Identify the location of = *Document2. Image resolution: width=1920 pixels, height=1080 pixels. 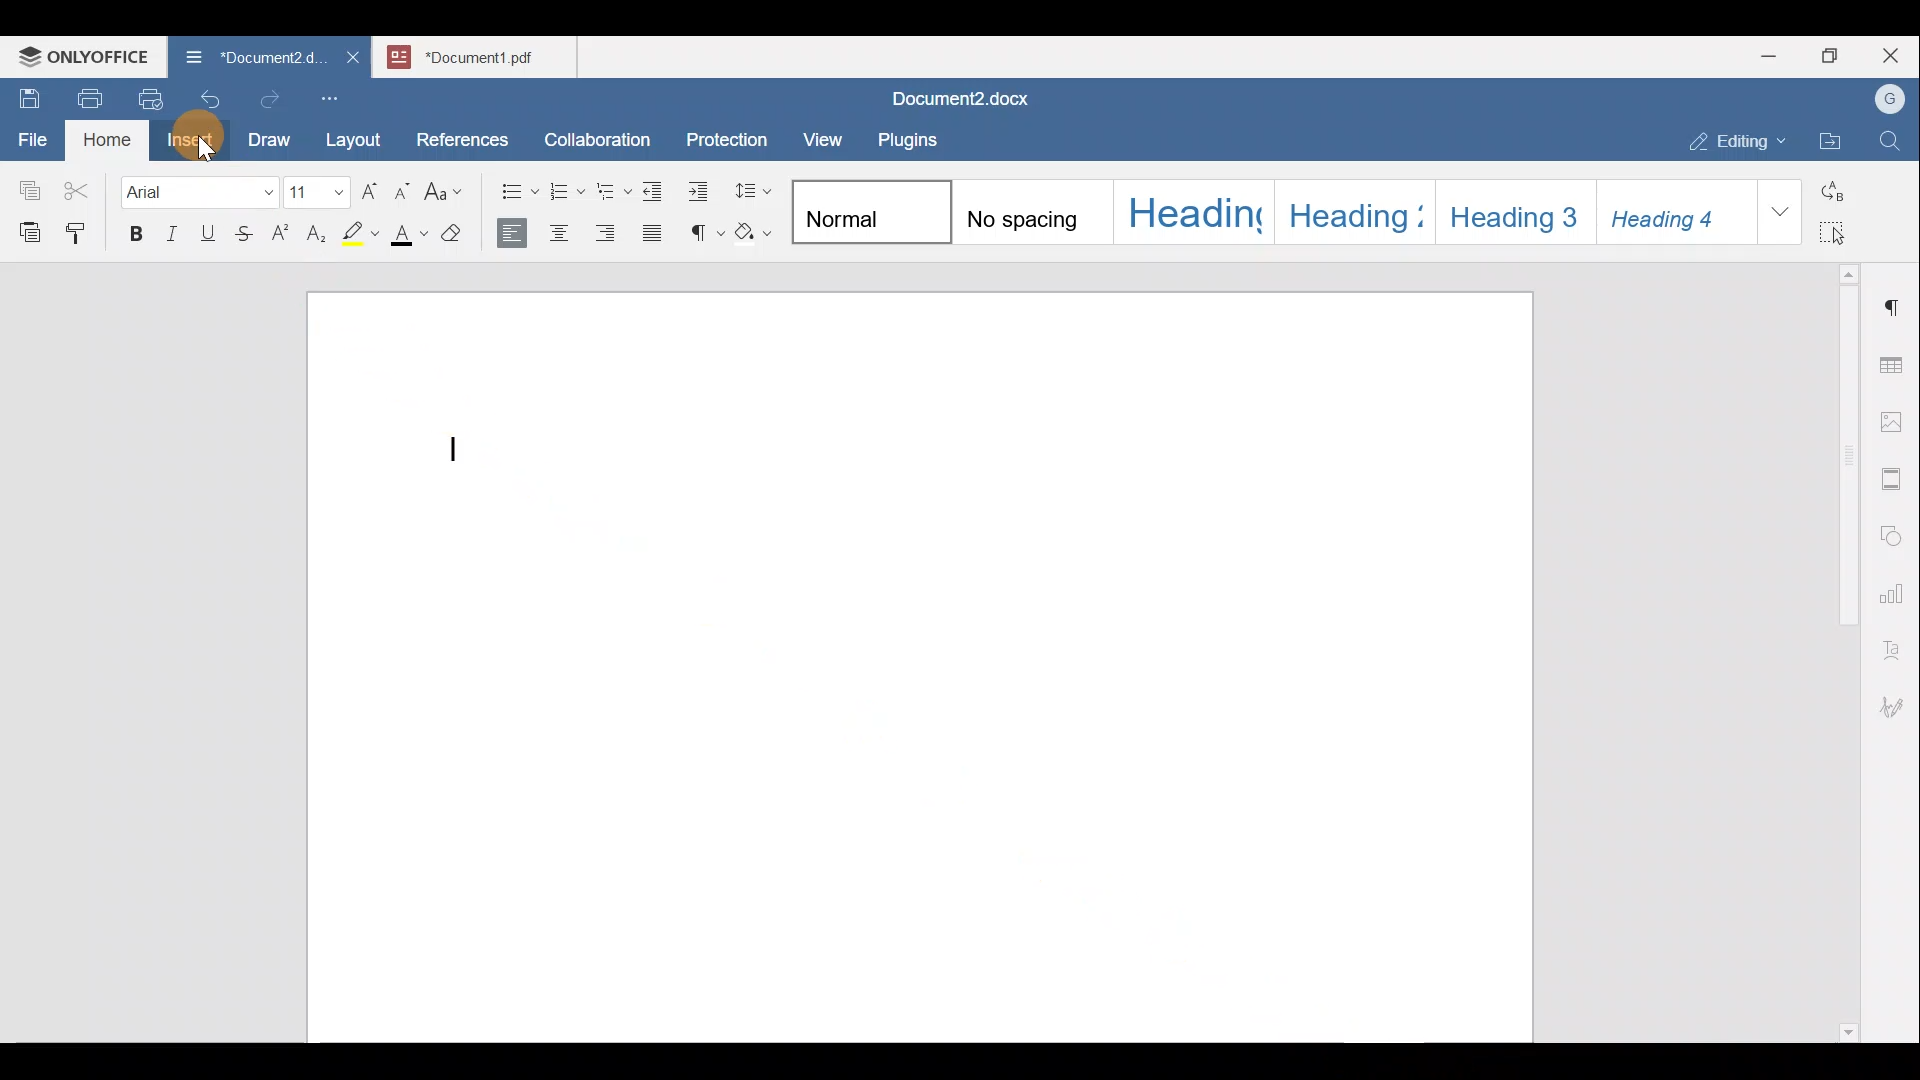
(247, 55).